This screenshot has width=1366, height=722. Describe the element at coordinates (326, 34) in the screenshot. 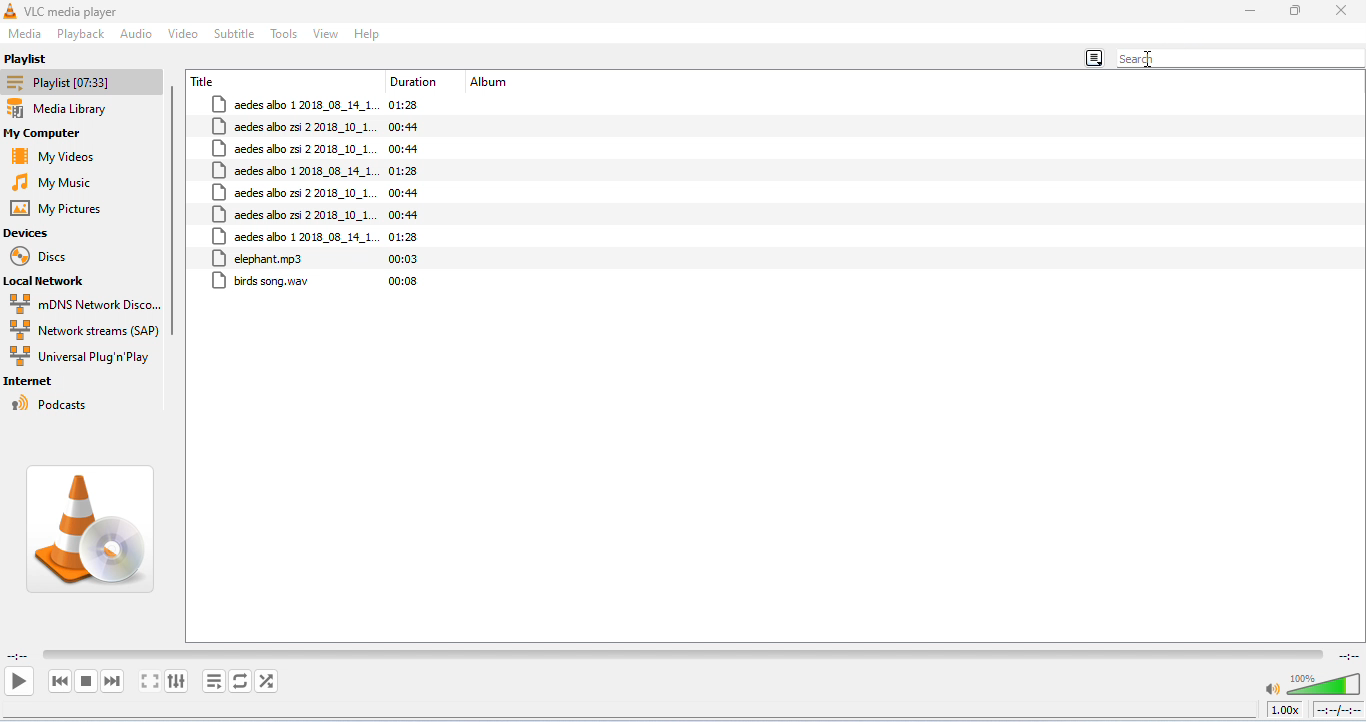

I see `view` at that location.